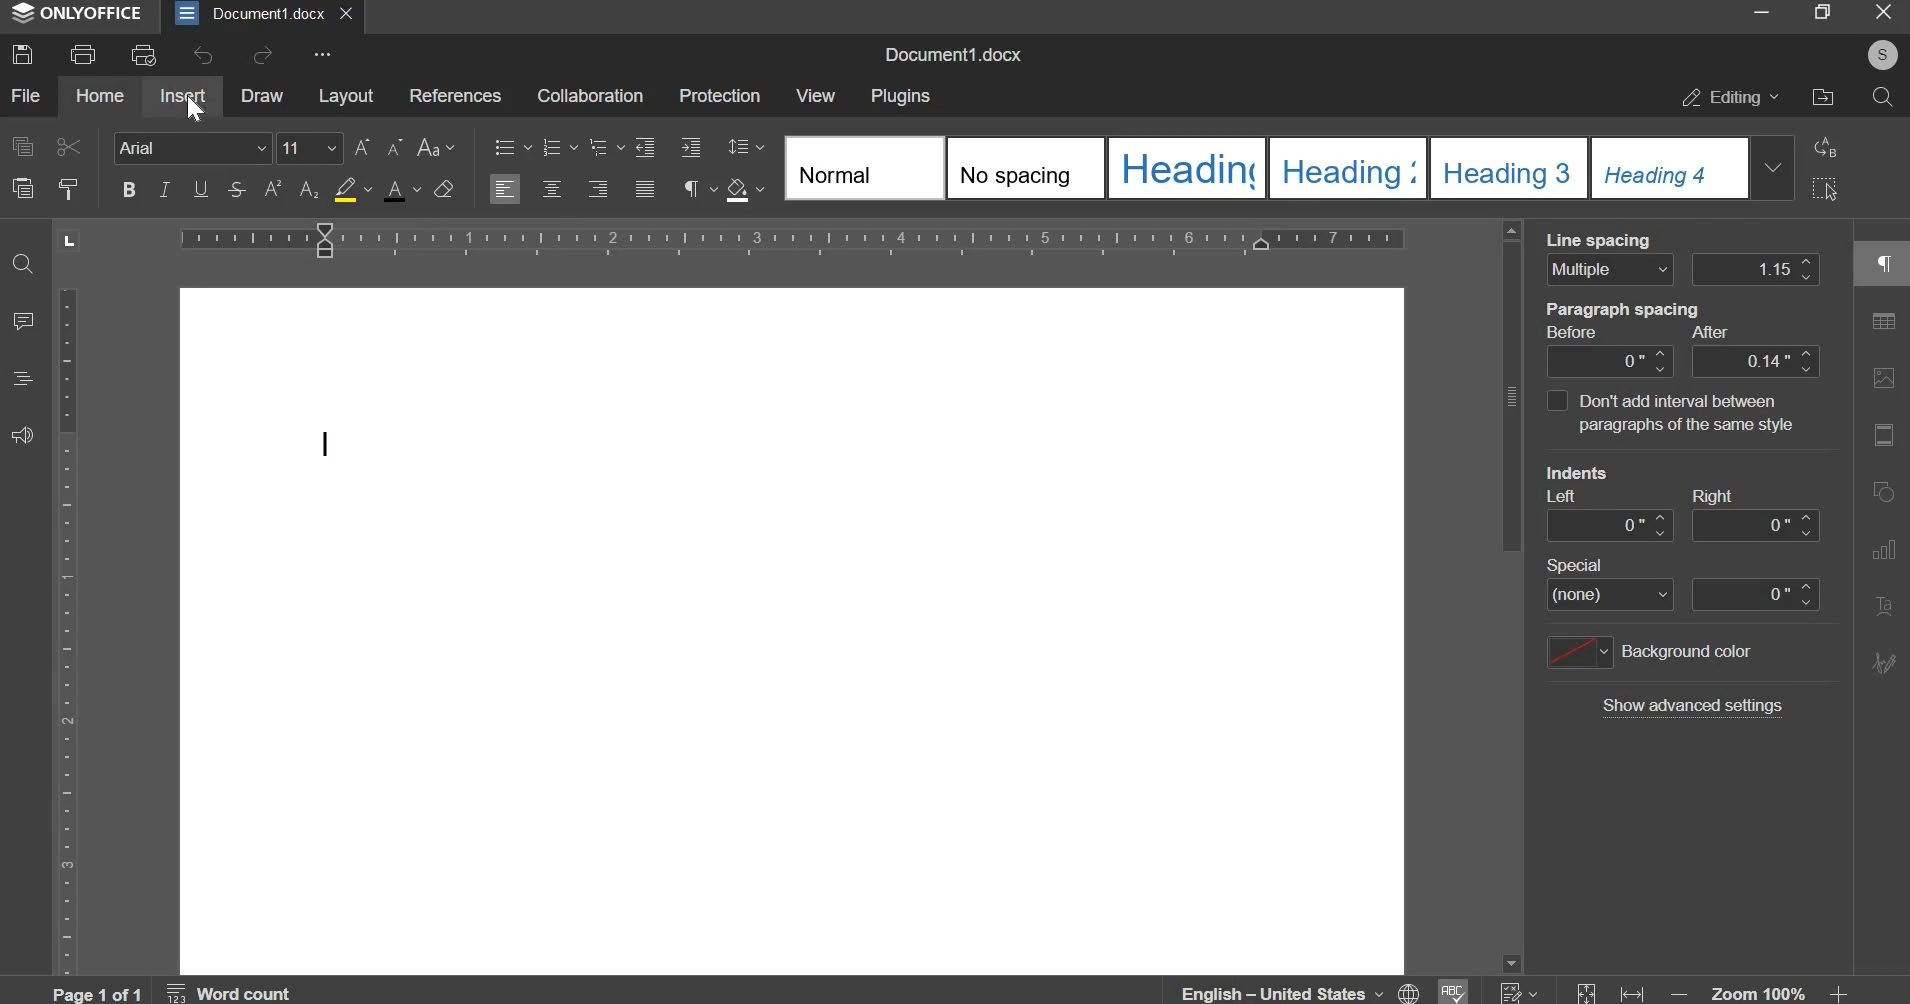 Image resolution: width=1910 pixels, height=1004 pixels. Describe the element at coordinates (24, 93) in the screenshot. I see `file` at that location.